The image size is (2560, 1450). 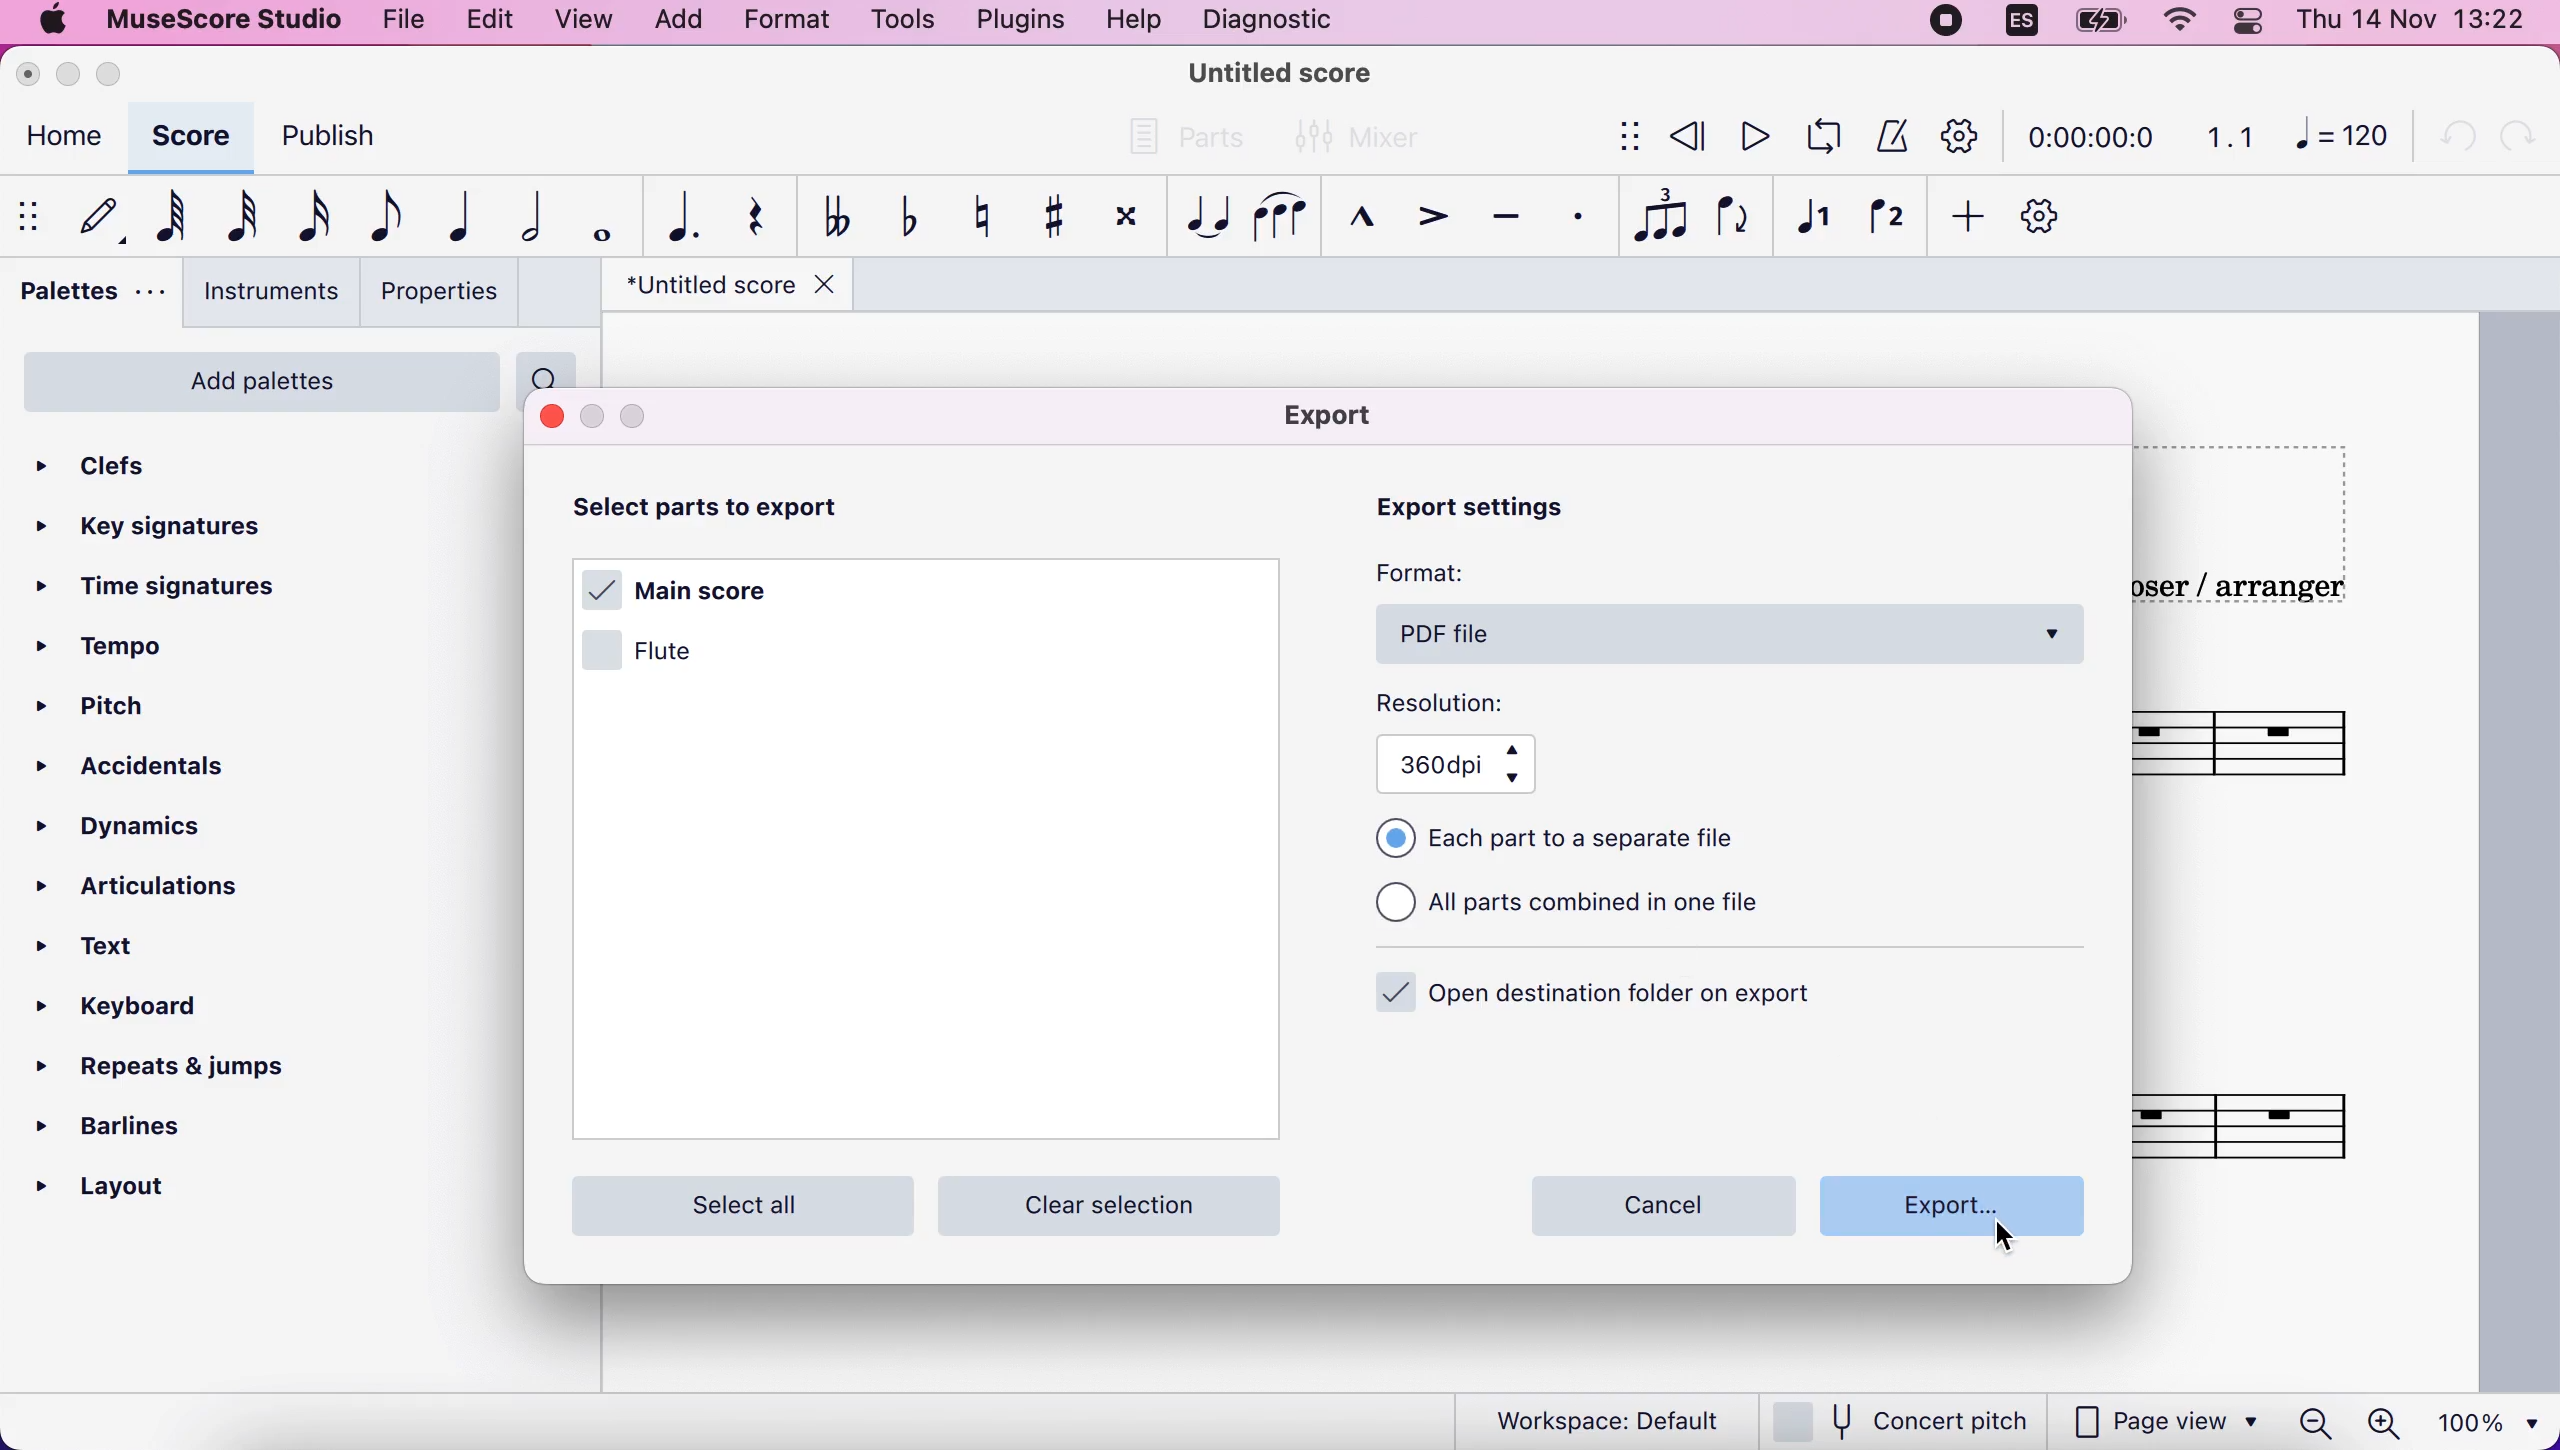 What do you see at coordinates (688, 24) in the screenshot?
I see `add` at bounding box center [688, 24].